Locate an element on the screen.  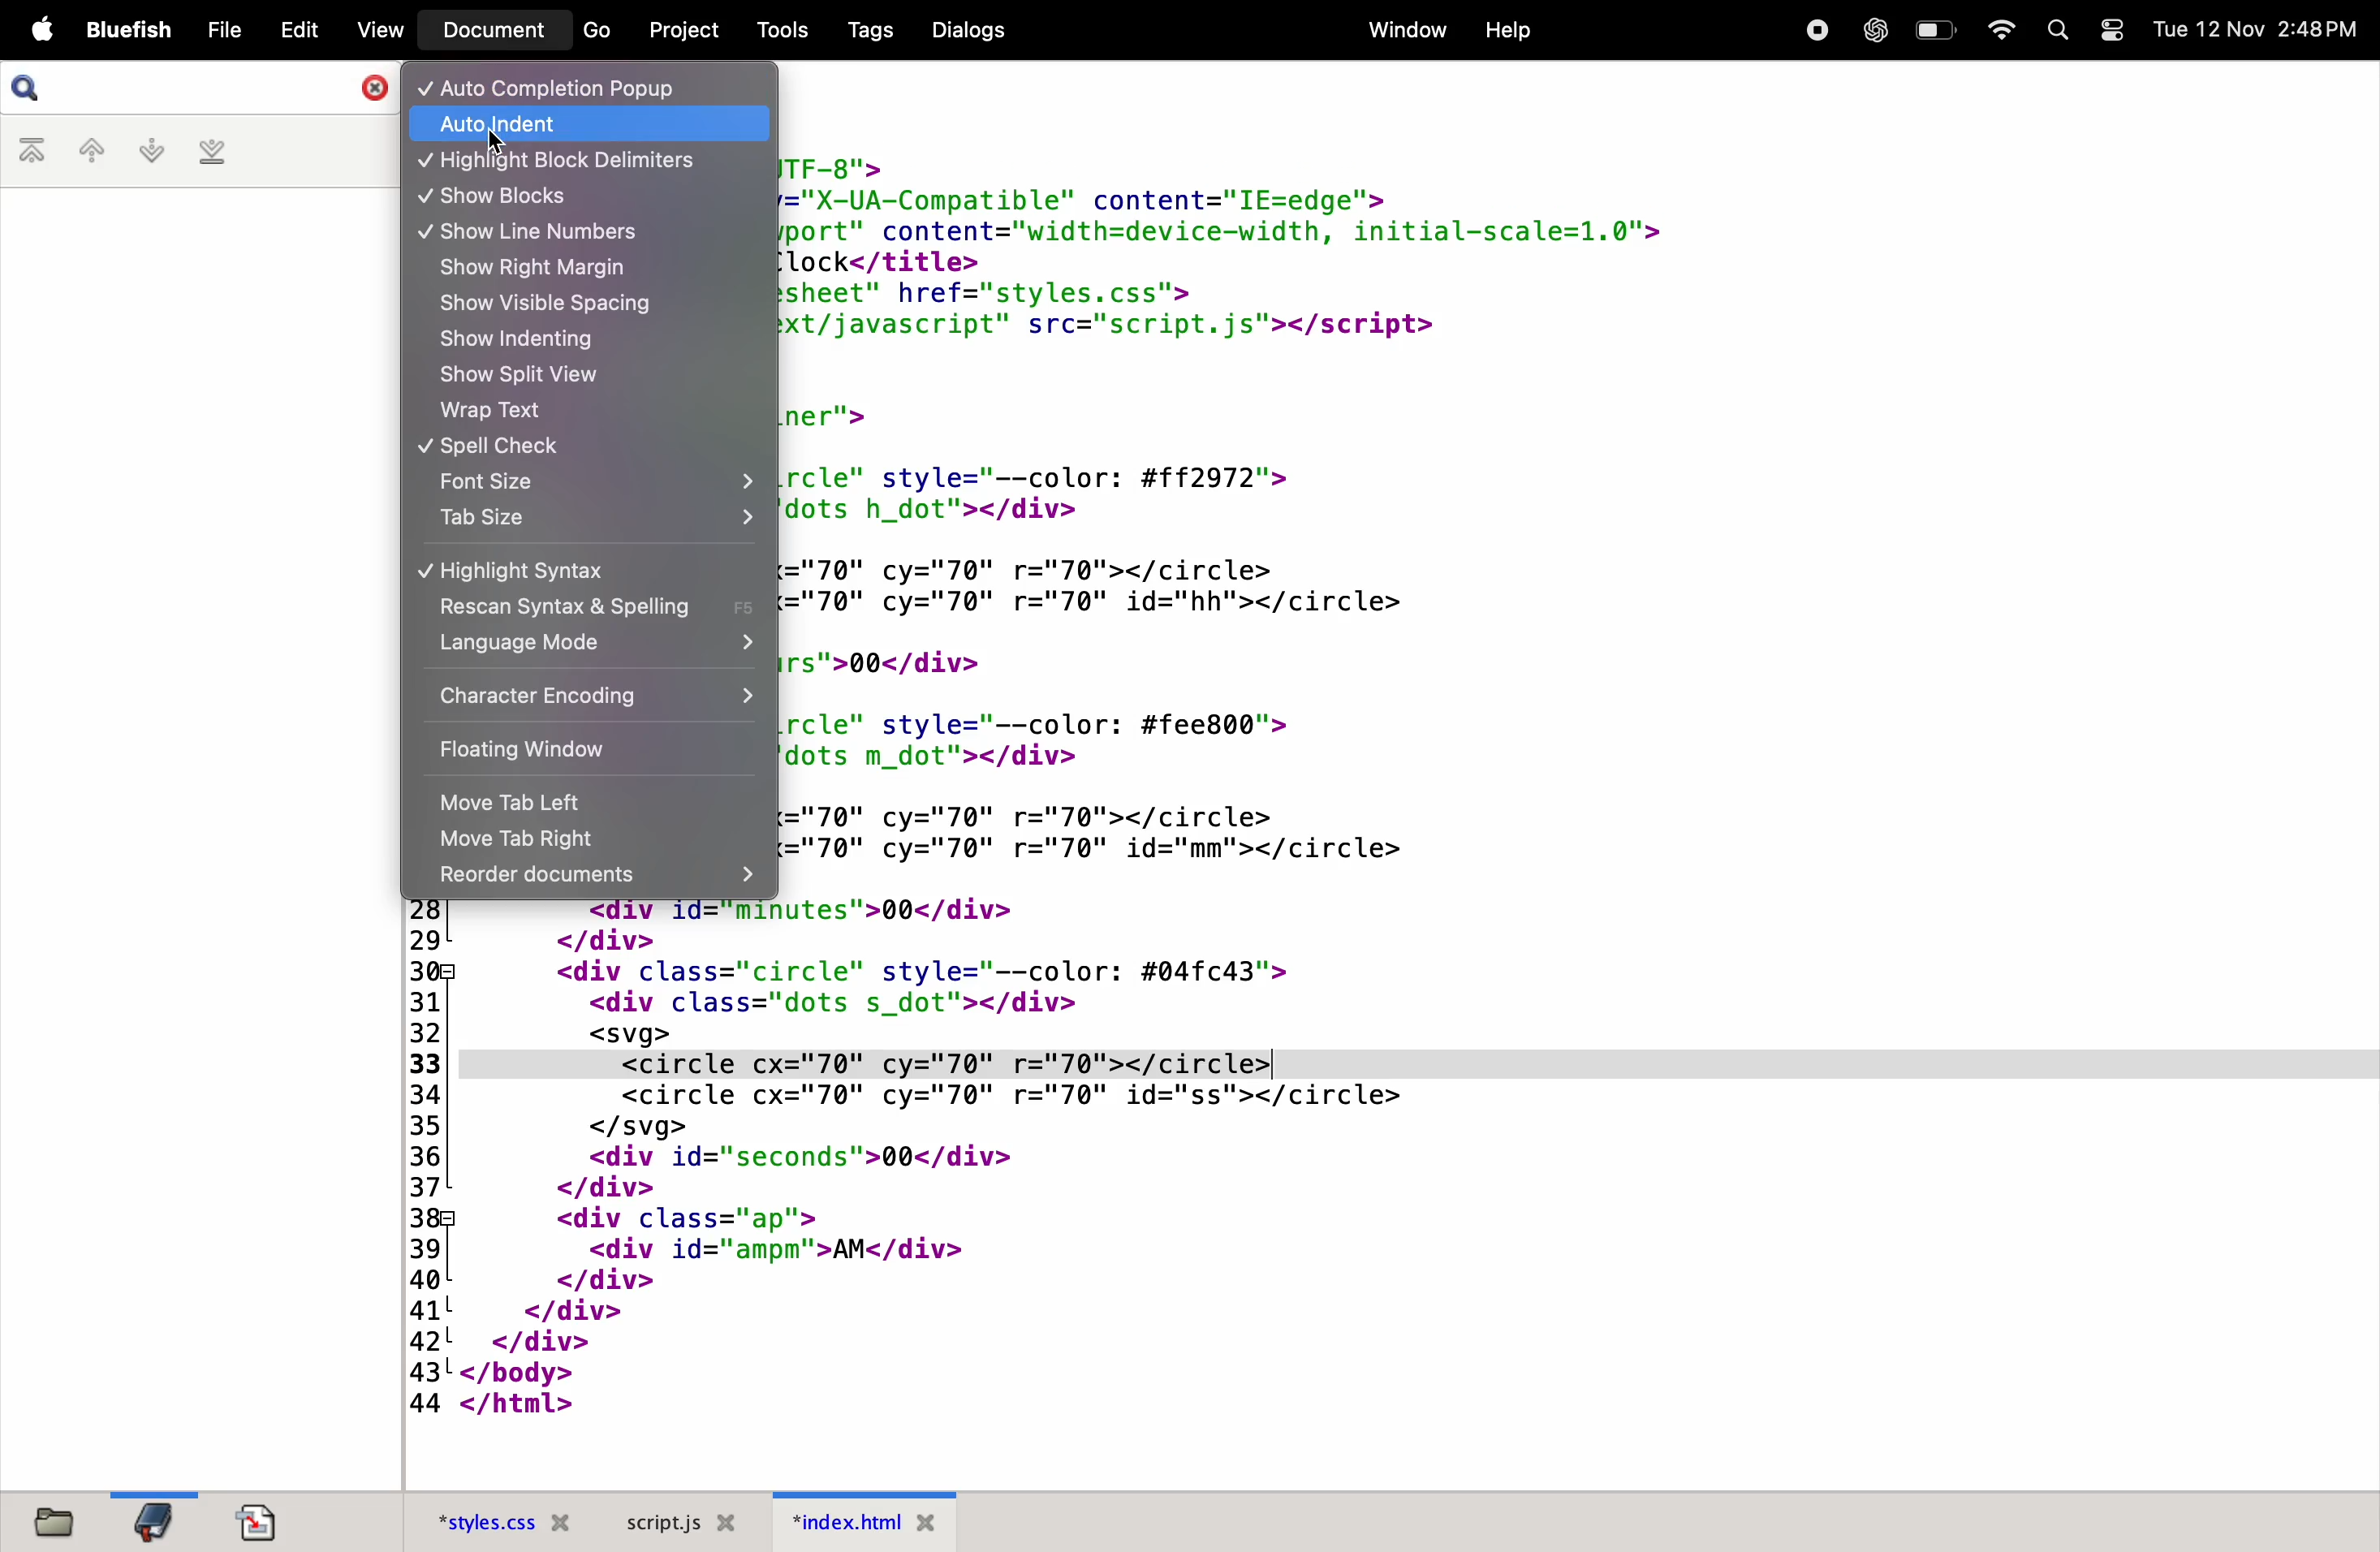
show blocks is located at coordinates (584, 197).